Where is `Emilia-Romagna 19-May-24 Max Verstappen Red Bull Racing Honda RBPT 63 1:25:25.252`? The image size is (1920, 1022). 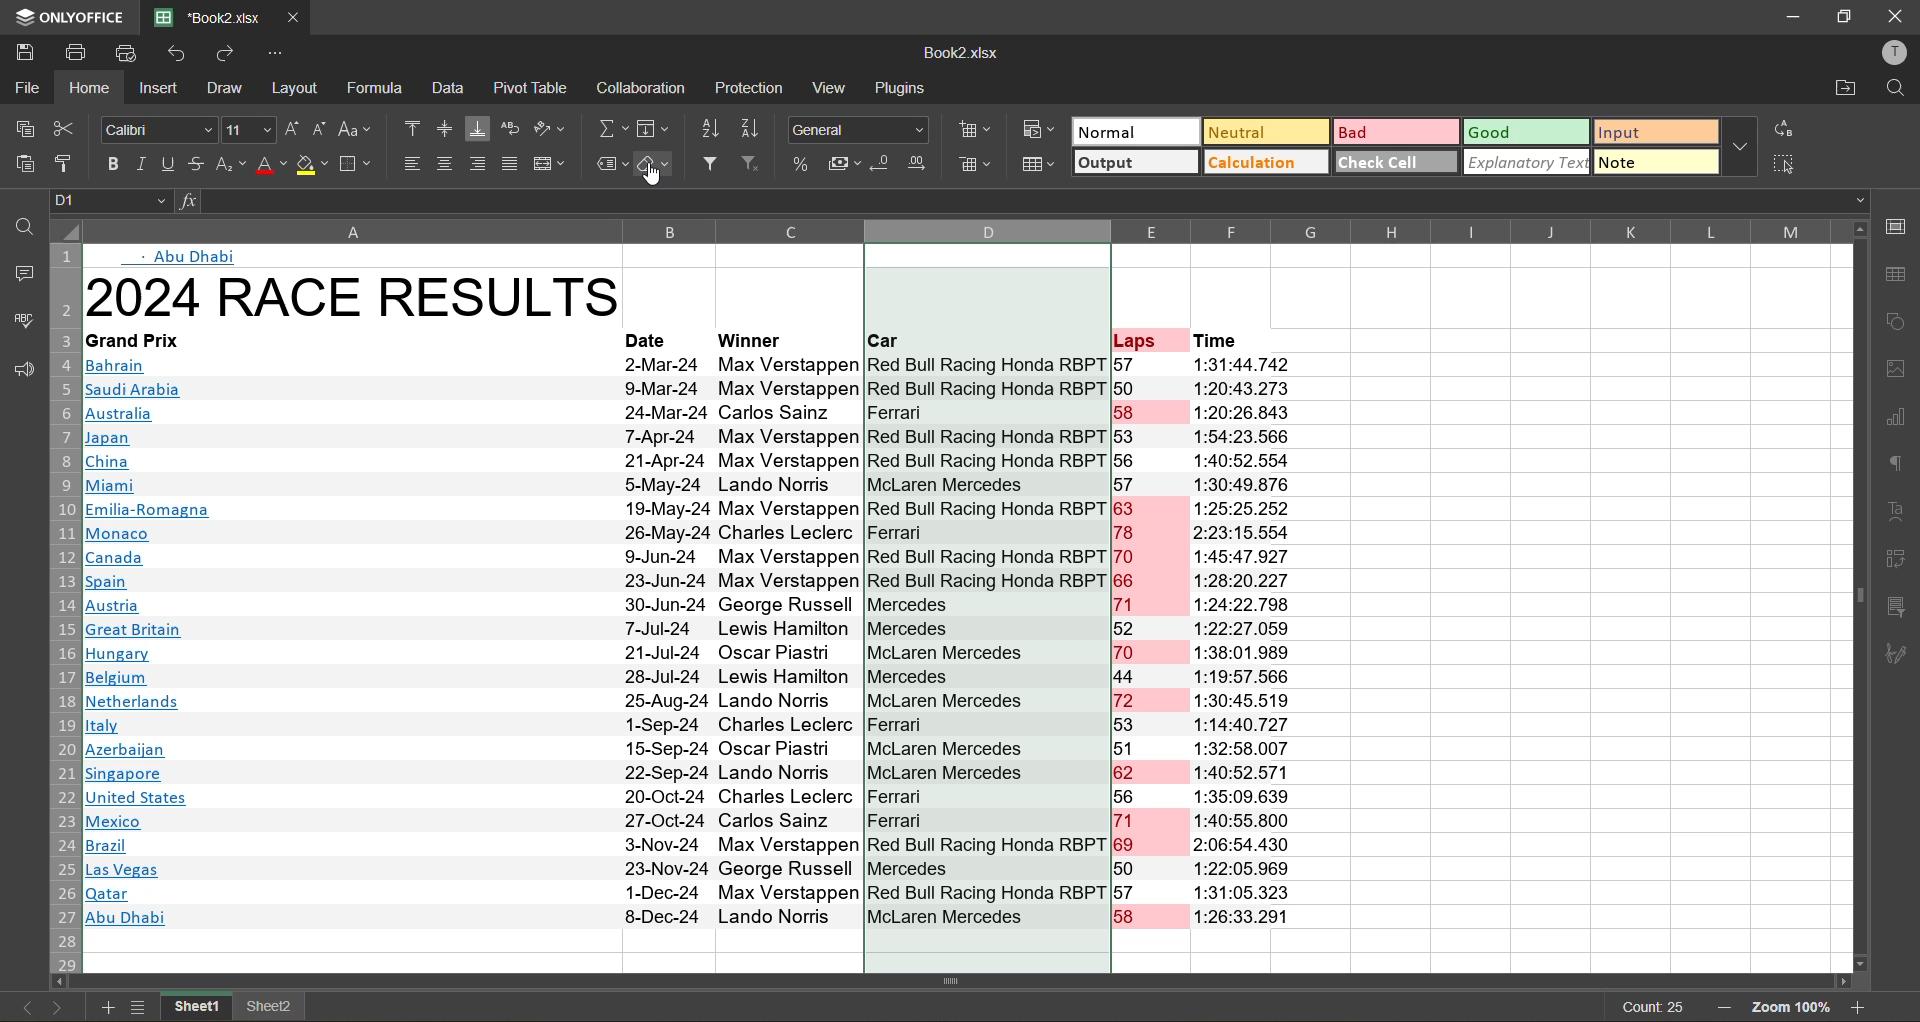
Emilia-Romagna 19-May-24 Max Verstappen Red Bull Racing Honda RBPT 63 1:25:25.252 is located at coordinates (692, 508).